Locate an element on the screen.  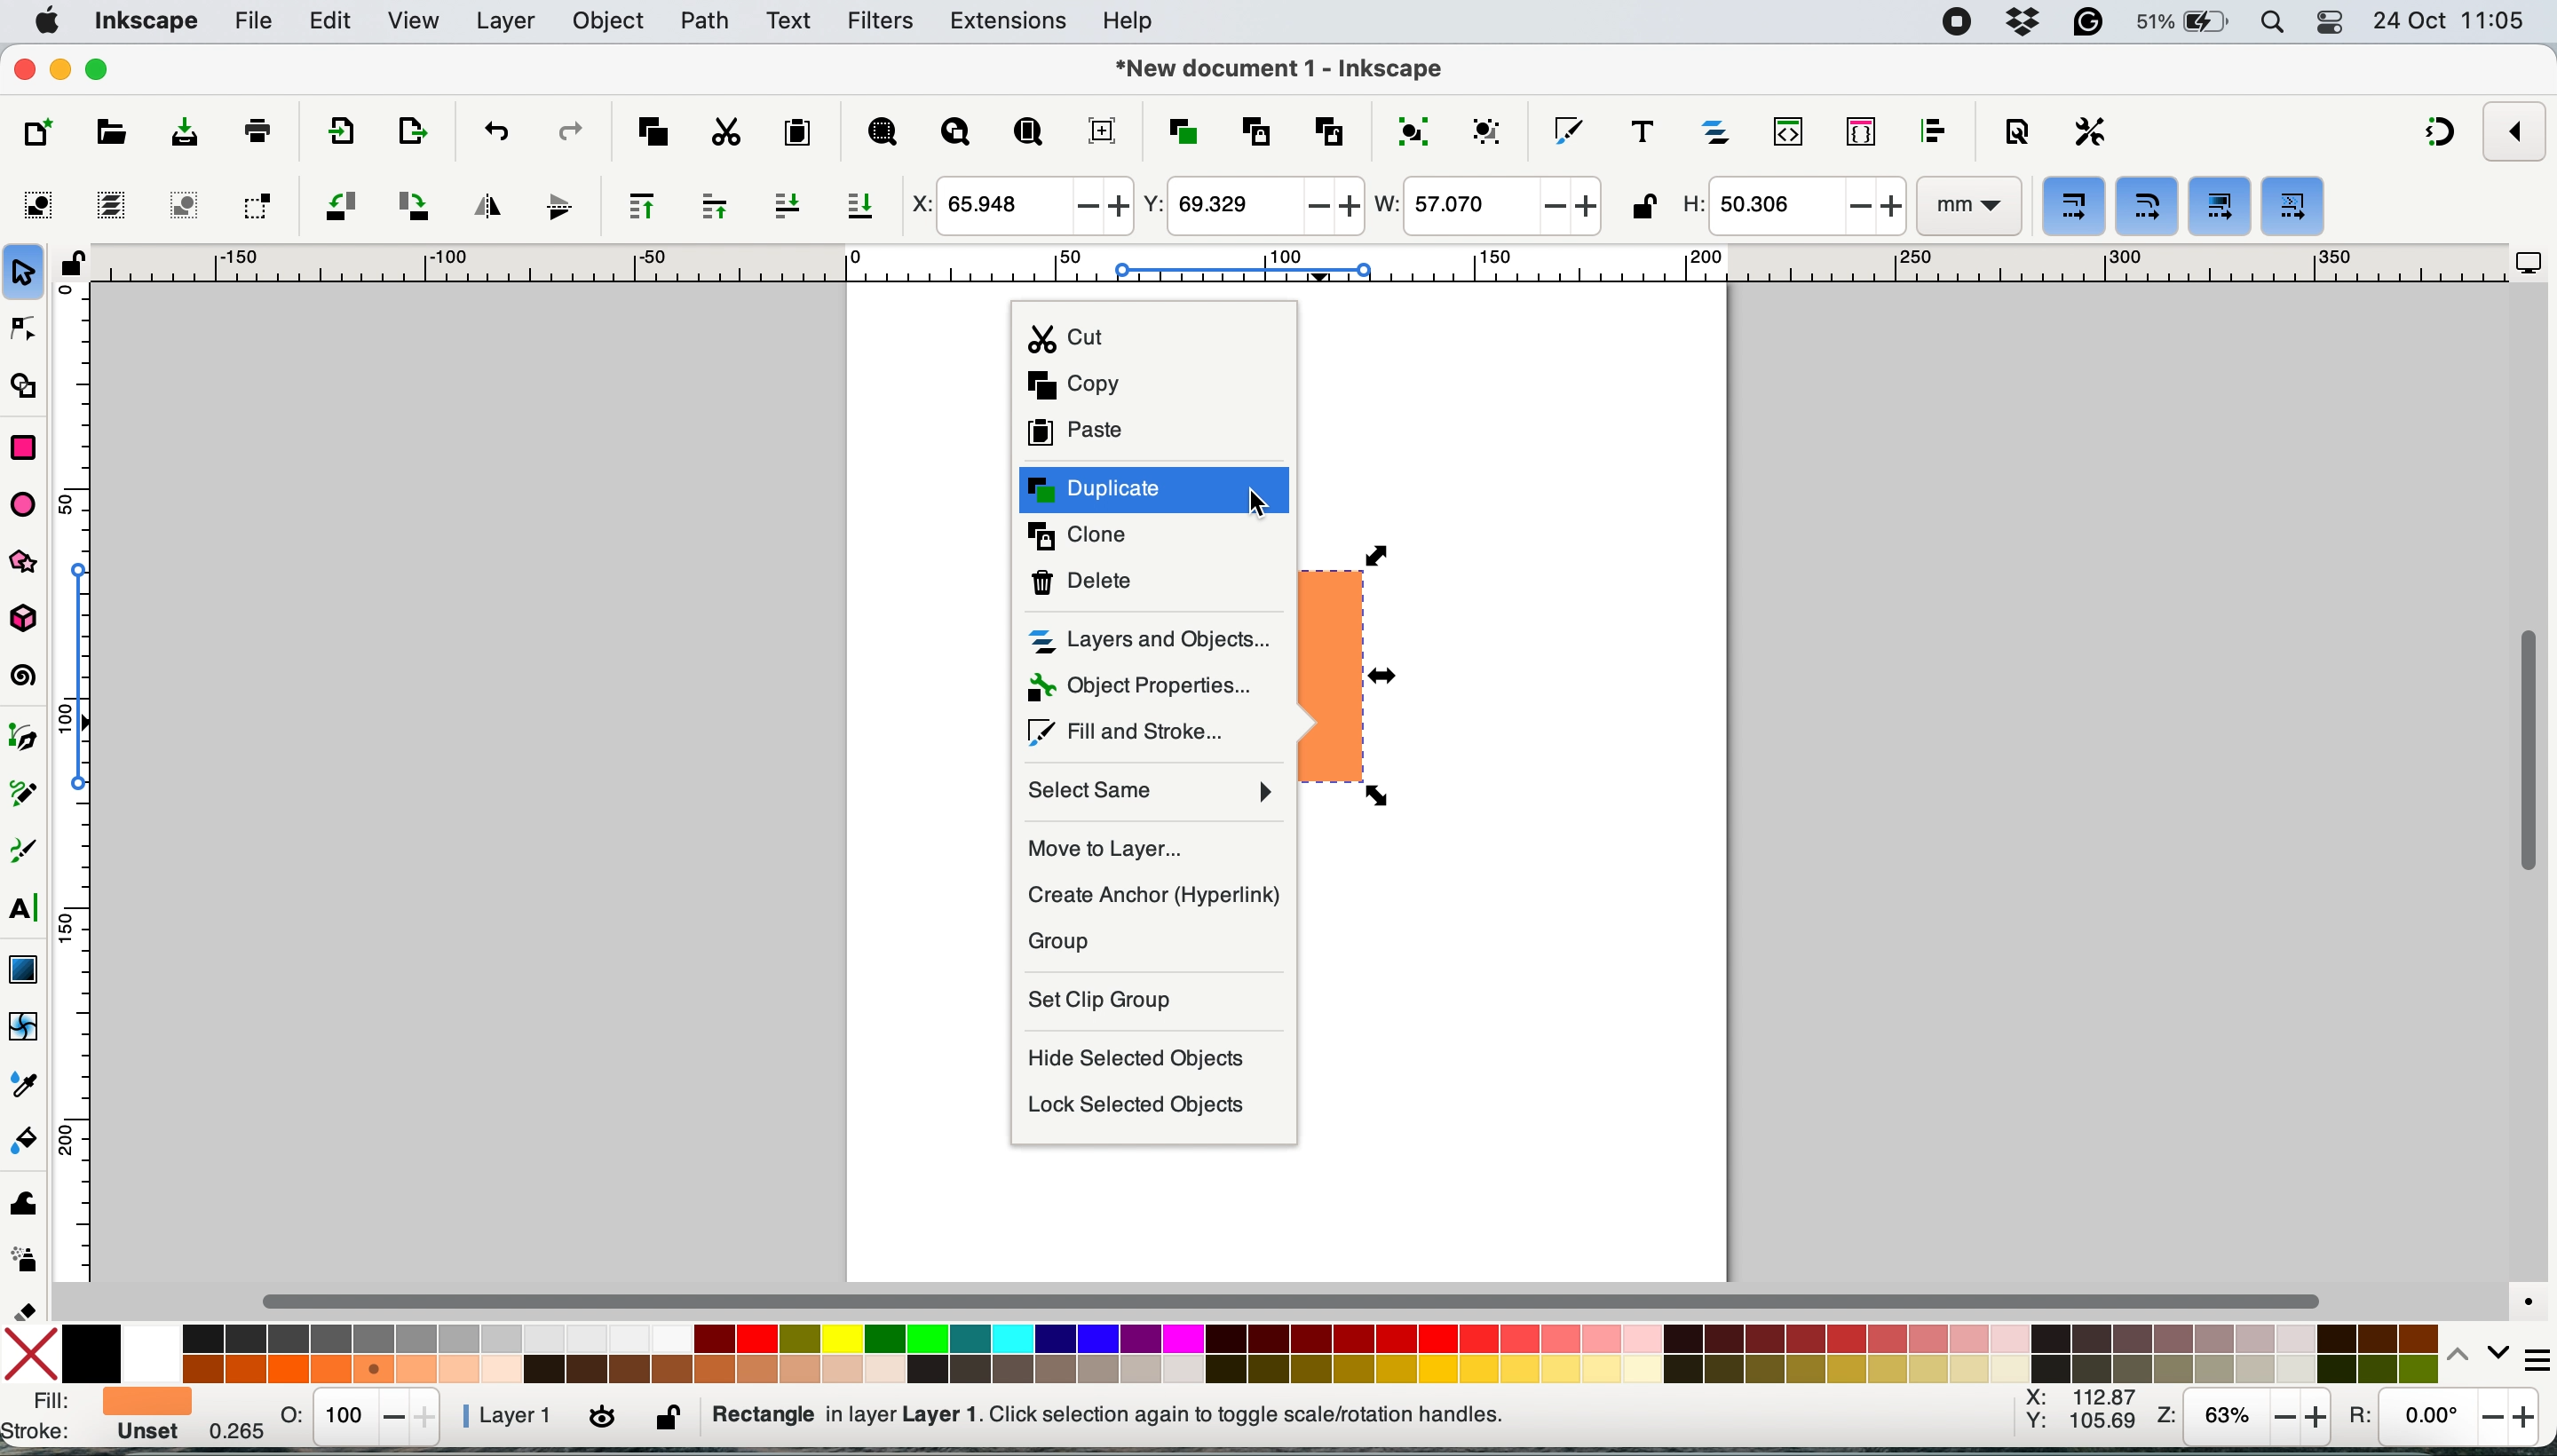
vertical scroll bar is located at coordinates (2527, 752).